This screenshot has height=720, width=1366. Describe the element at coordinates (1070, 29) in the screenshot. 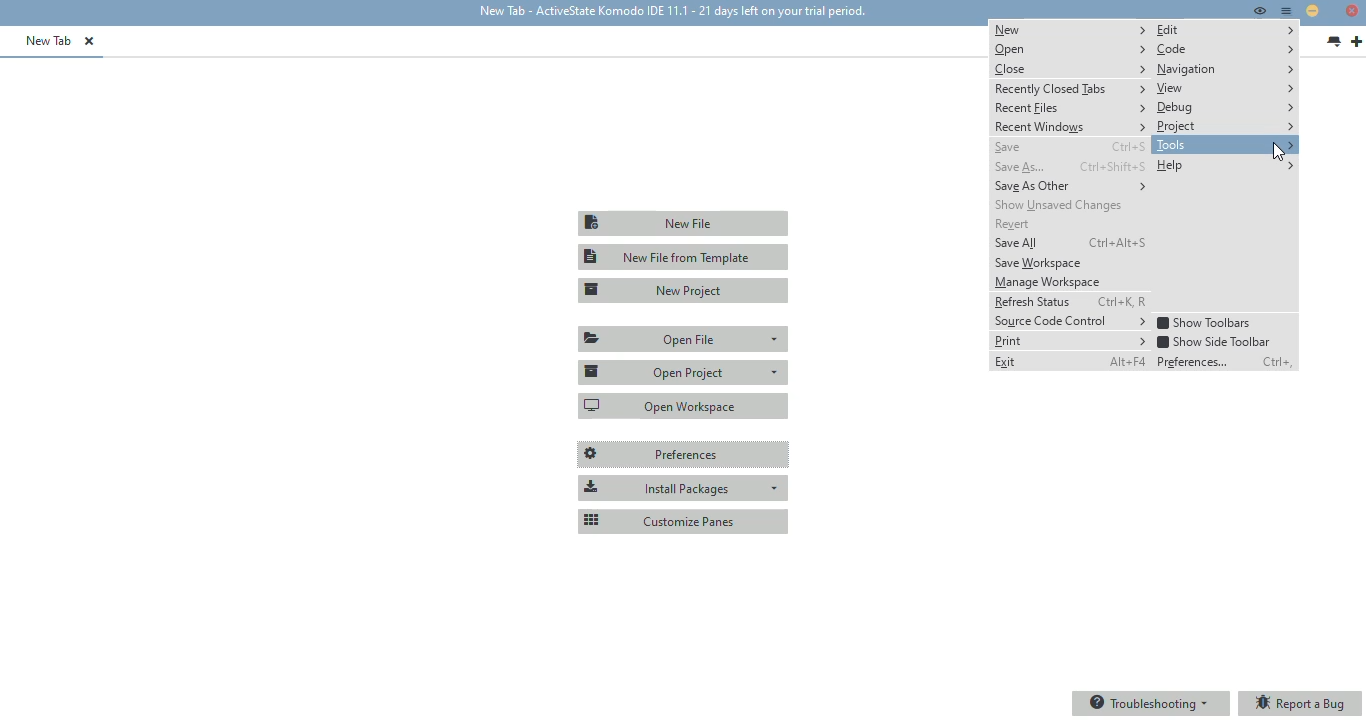

I see `new` at that location.